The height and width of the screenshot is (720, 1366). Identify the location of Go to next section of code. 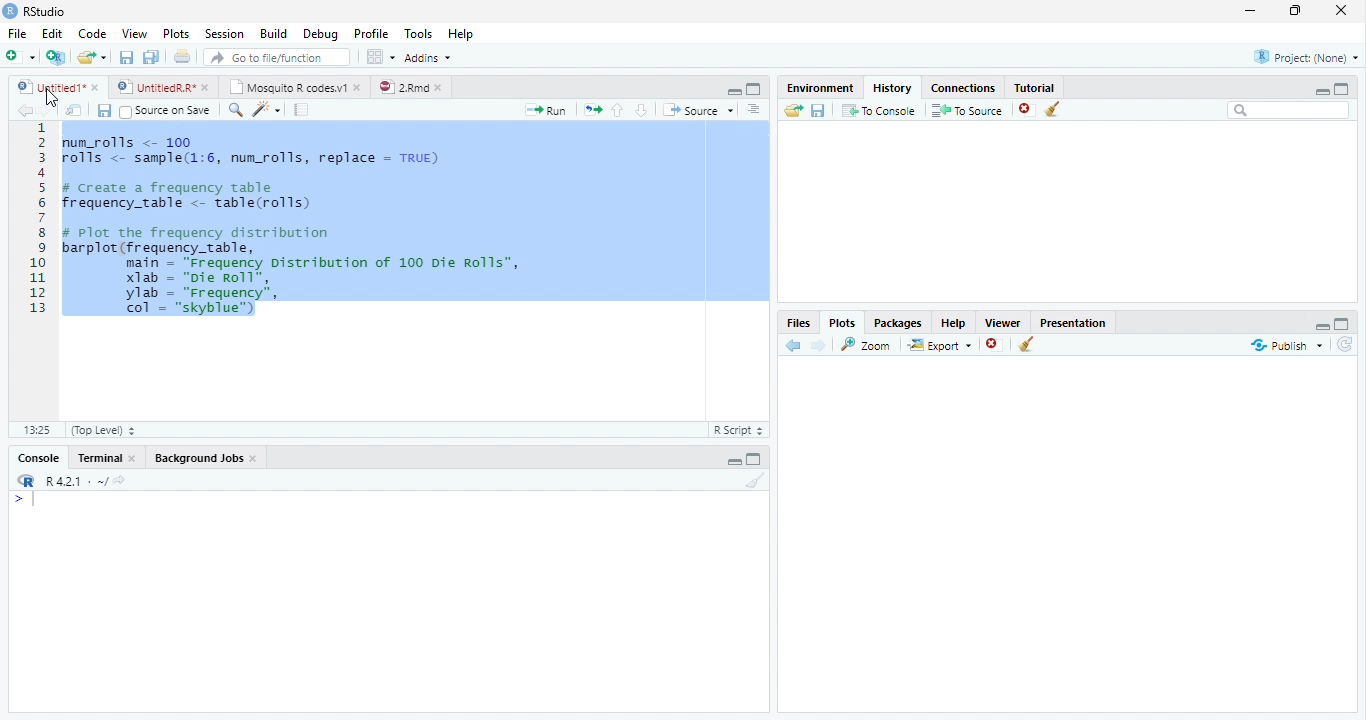
(642, 110).